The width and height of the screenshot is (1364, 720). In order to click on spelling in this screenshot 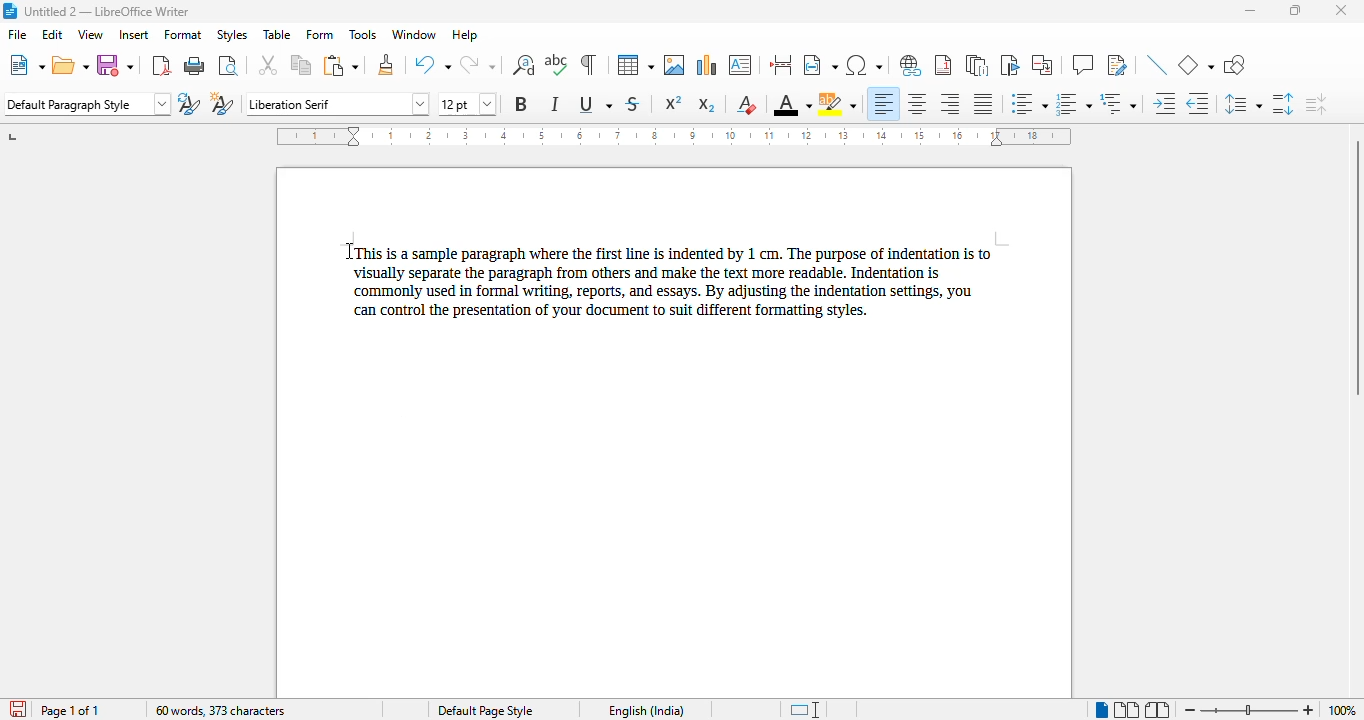, I will do `click(557, 65)`.